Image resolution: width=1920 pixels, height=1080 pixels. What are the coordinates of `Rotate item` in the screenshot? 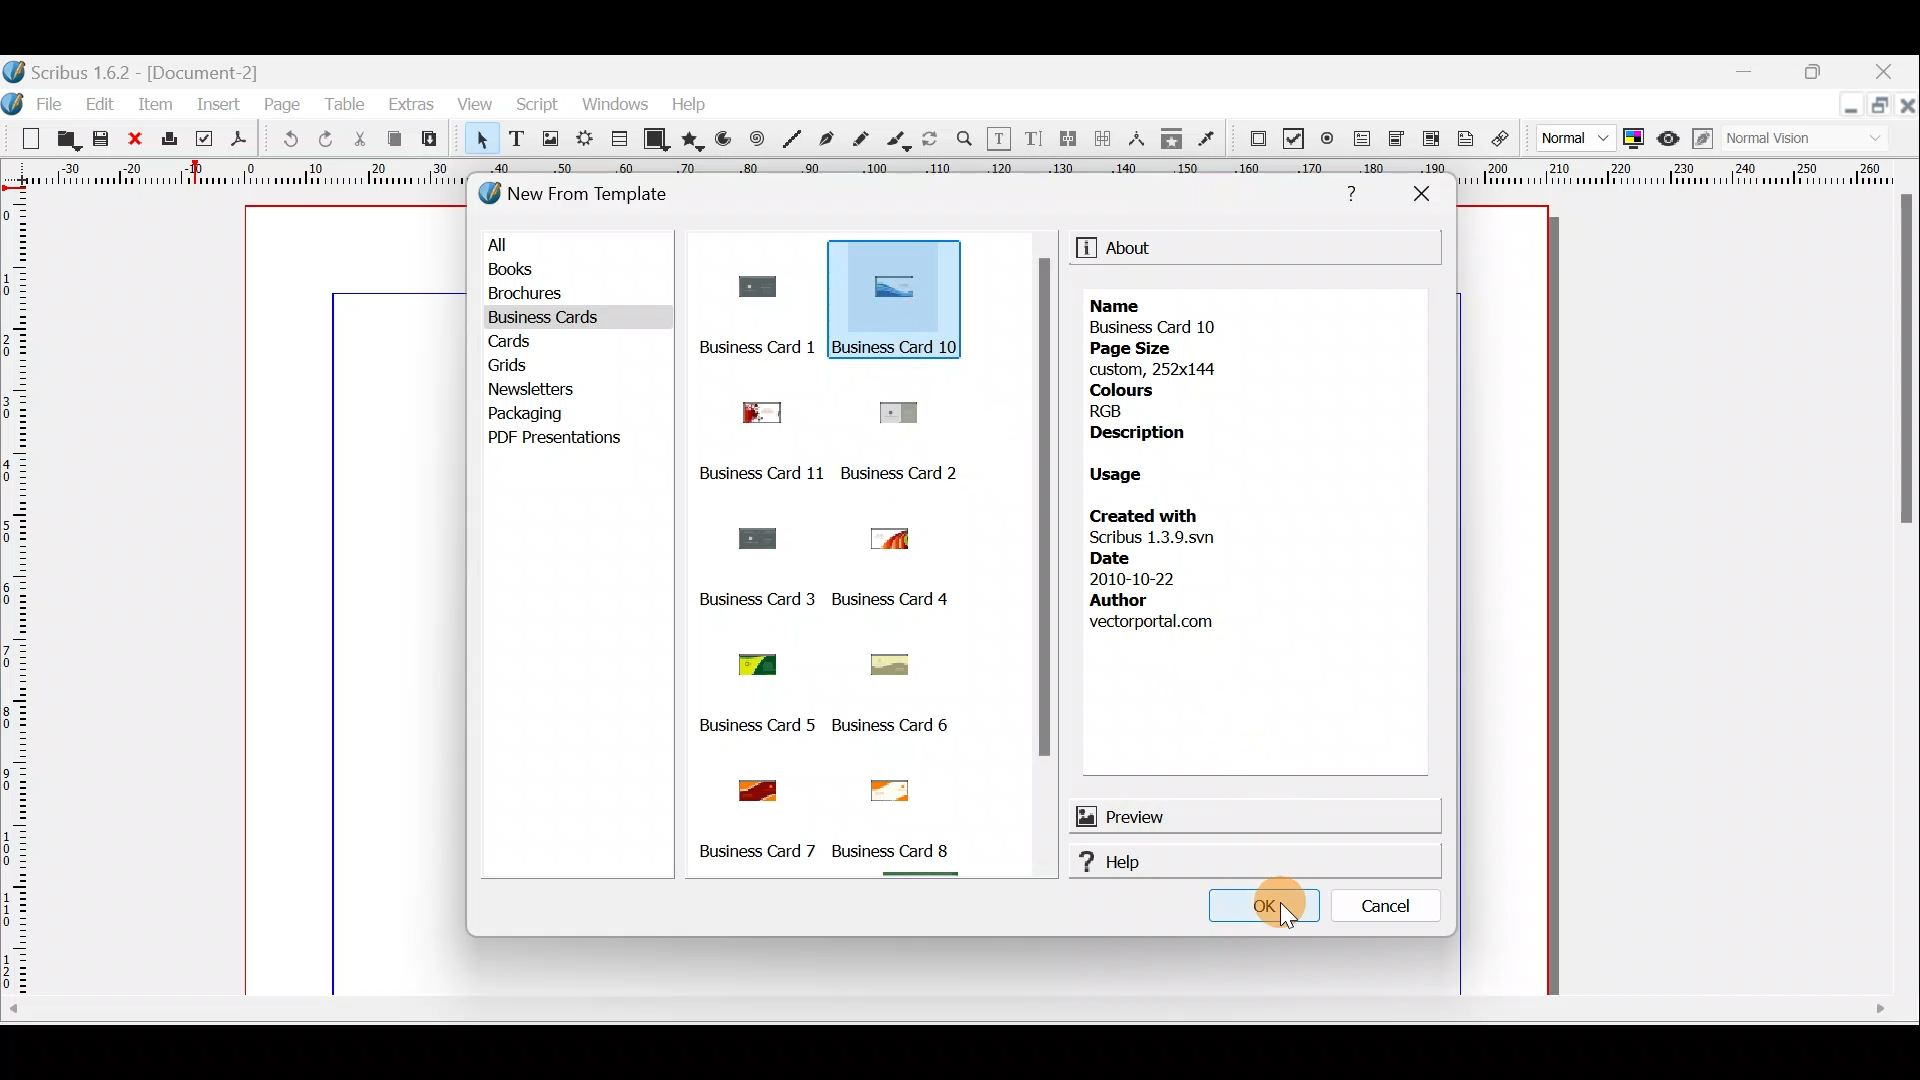 It's located at (931, 140).